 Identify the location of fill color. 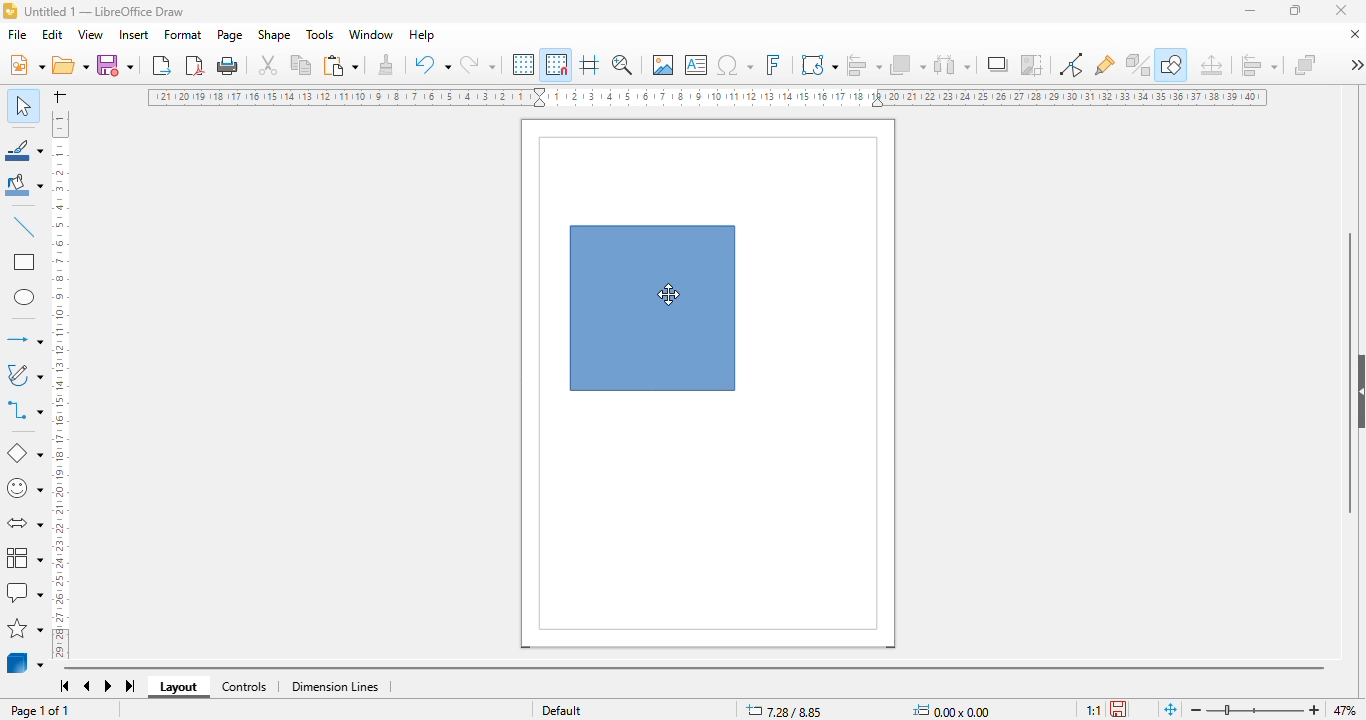
(25, 185).